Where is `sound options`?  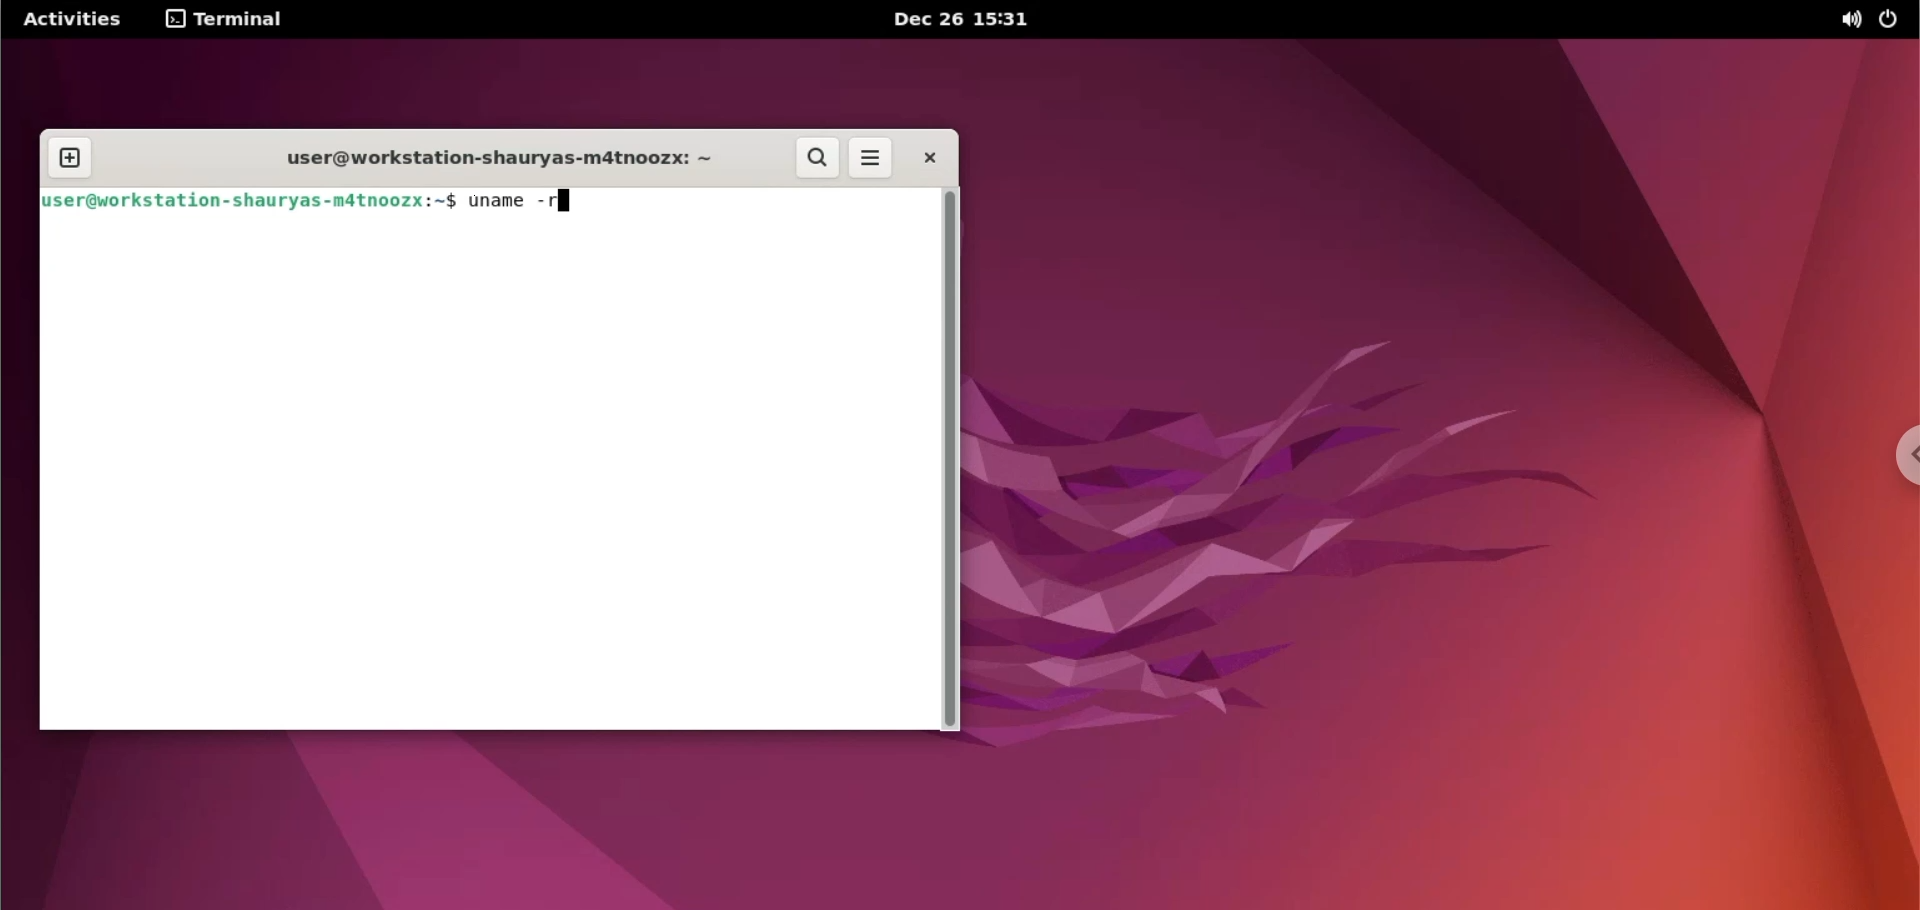 sound options is located at coordinates (1849, 21).